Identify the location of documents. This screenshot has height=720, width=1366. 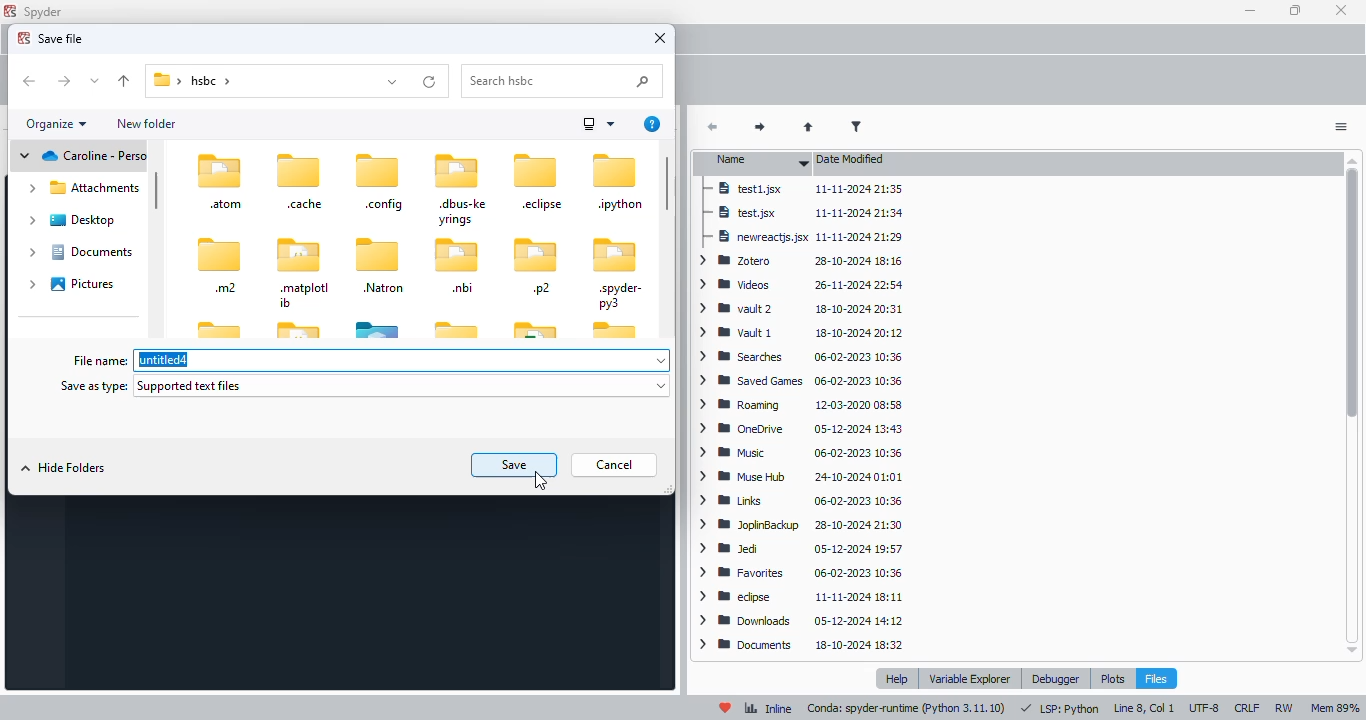
(746, 646).